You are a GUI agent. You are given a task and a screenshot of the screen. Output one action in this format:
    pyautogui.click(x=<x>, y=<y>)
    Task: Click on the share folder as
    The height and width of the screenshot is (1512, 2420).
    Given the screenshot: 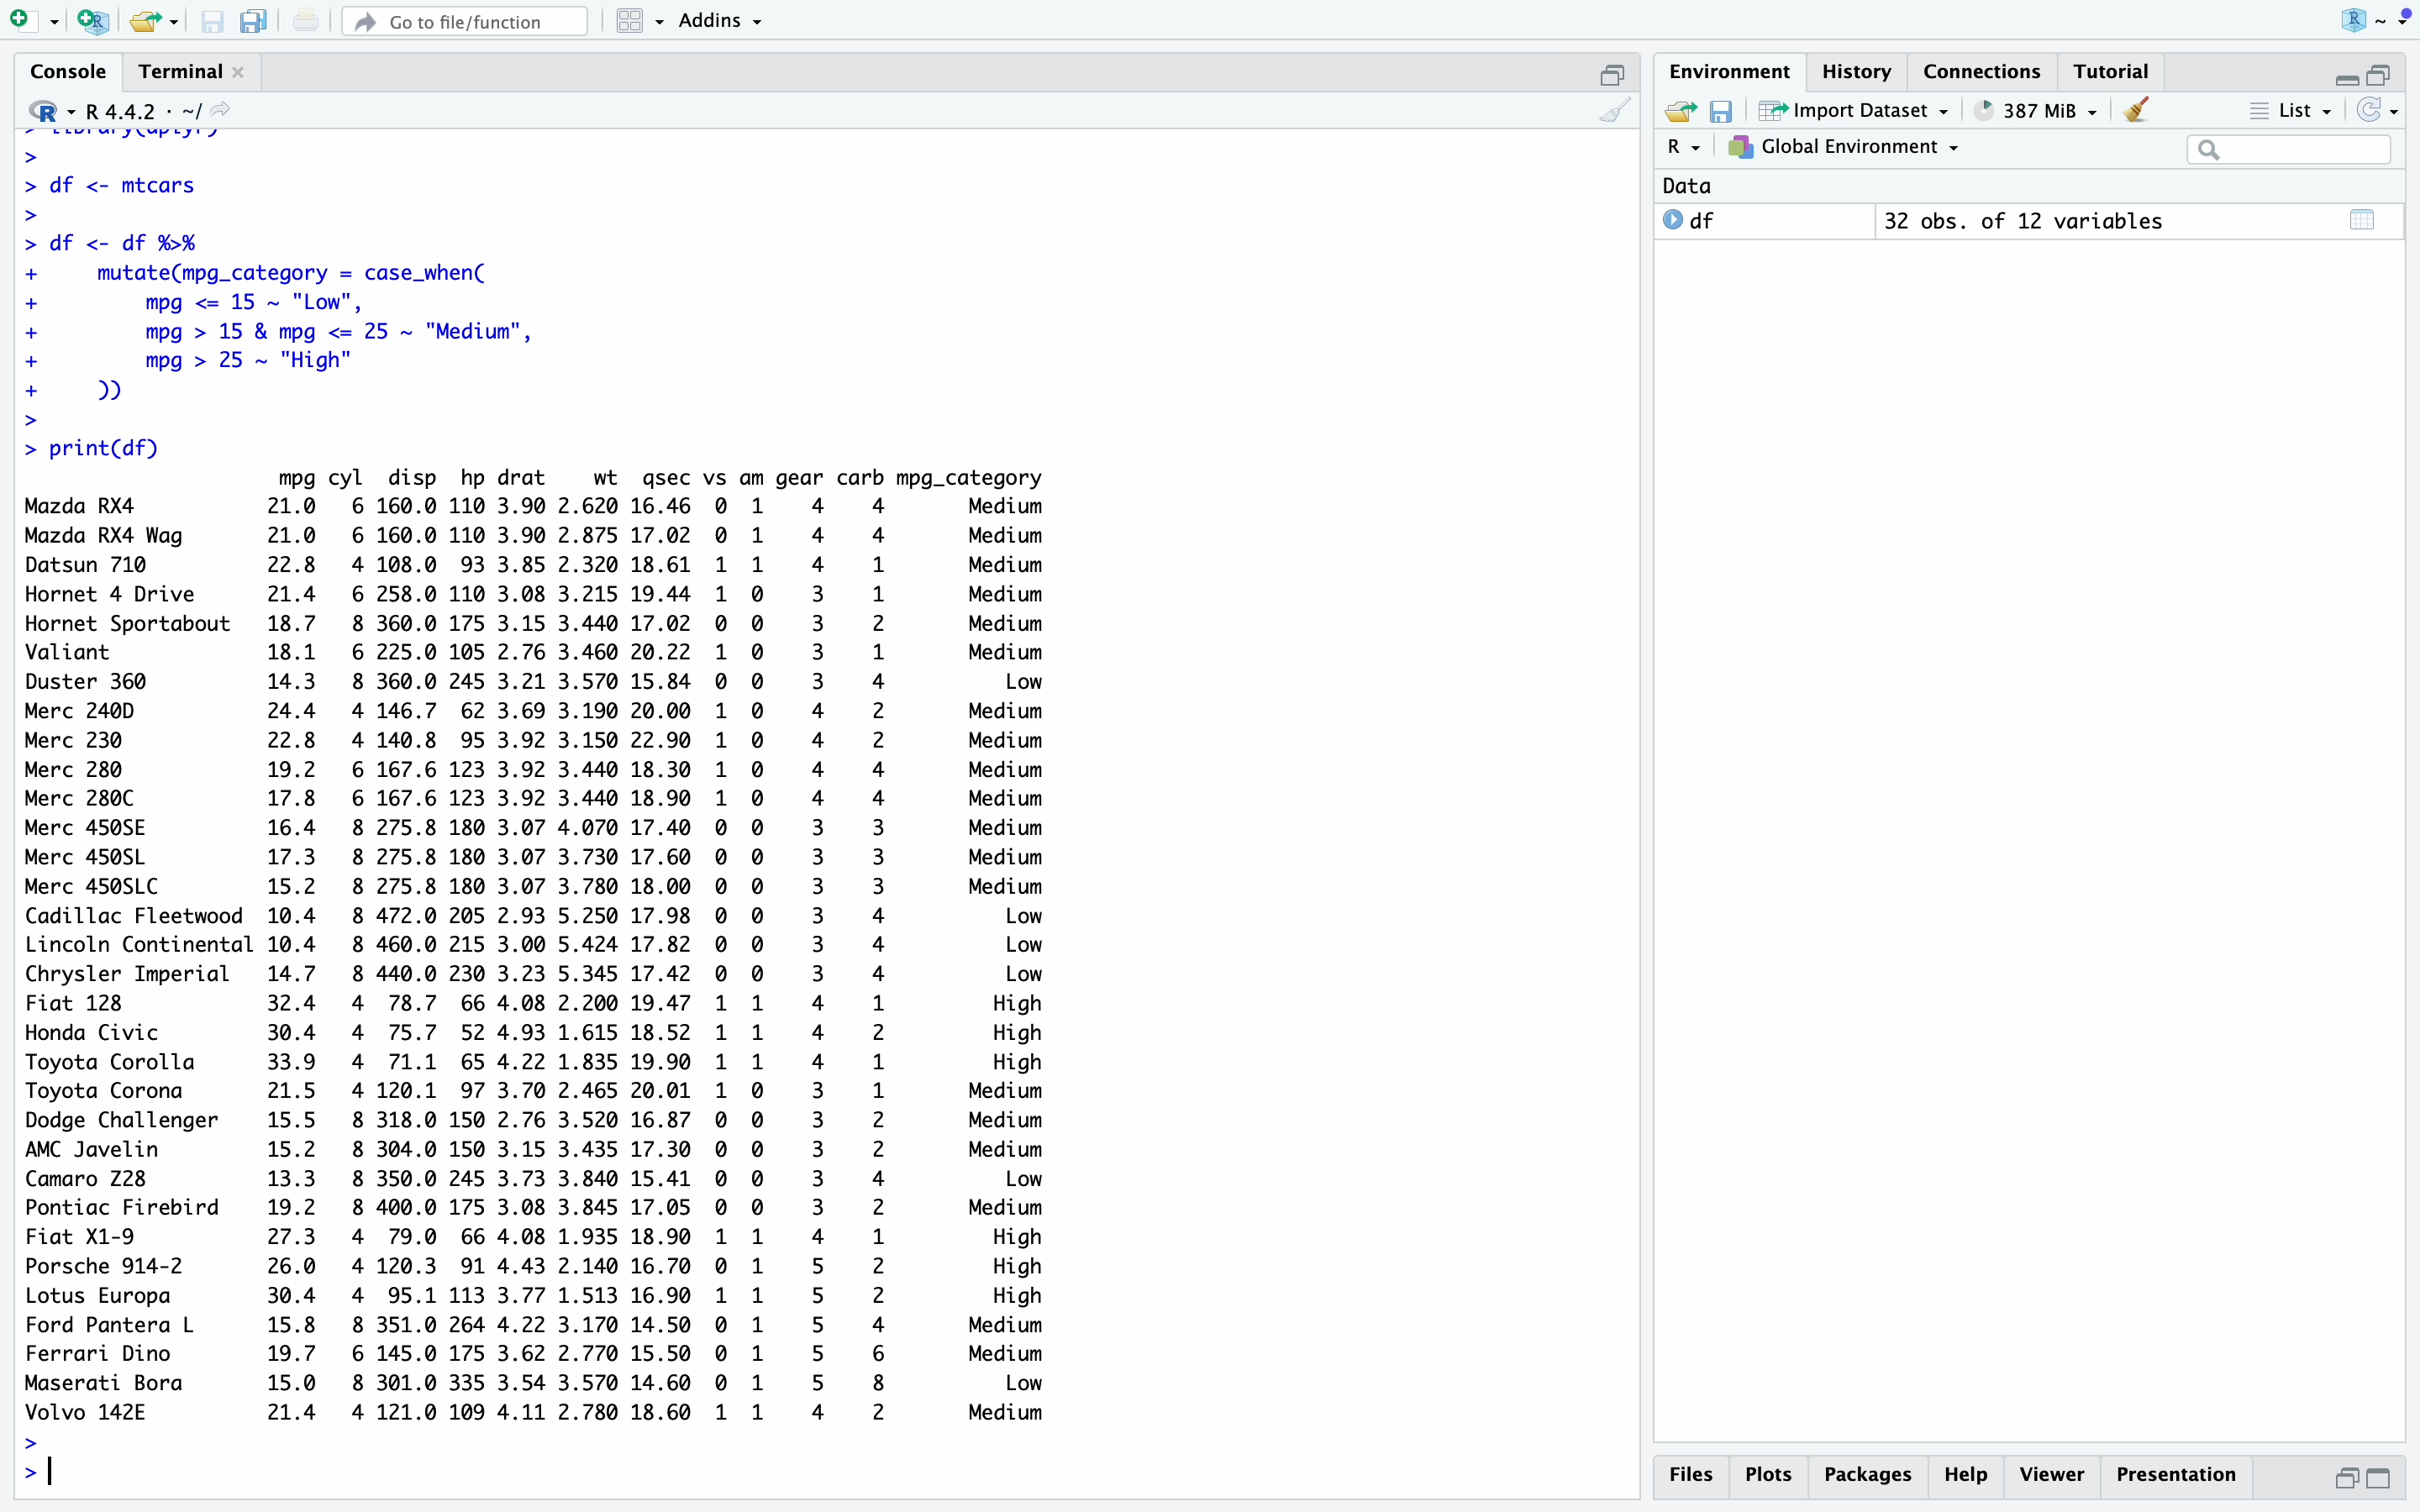 What is the action you would take?
    pyautogui.click(x=156, y=23)
    